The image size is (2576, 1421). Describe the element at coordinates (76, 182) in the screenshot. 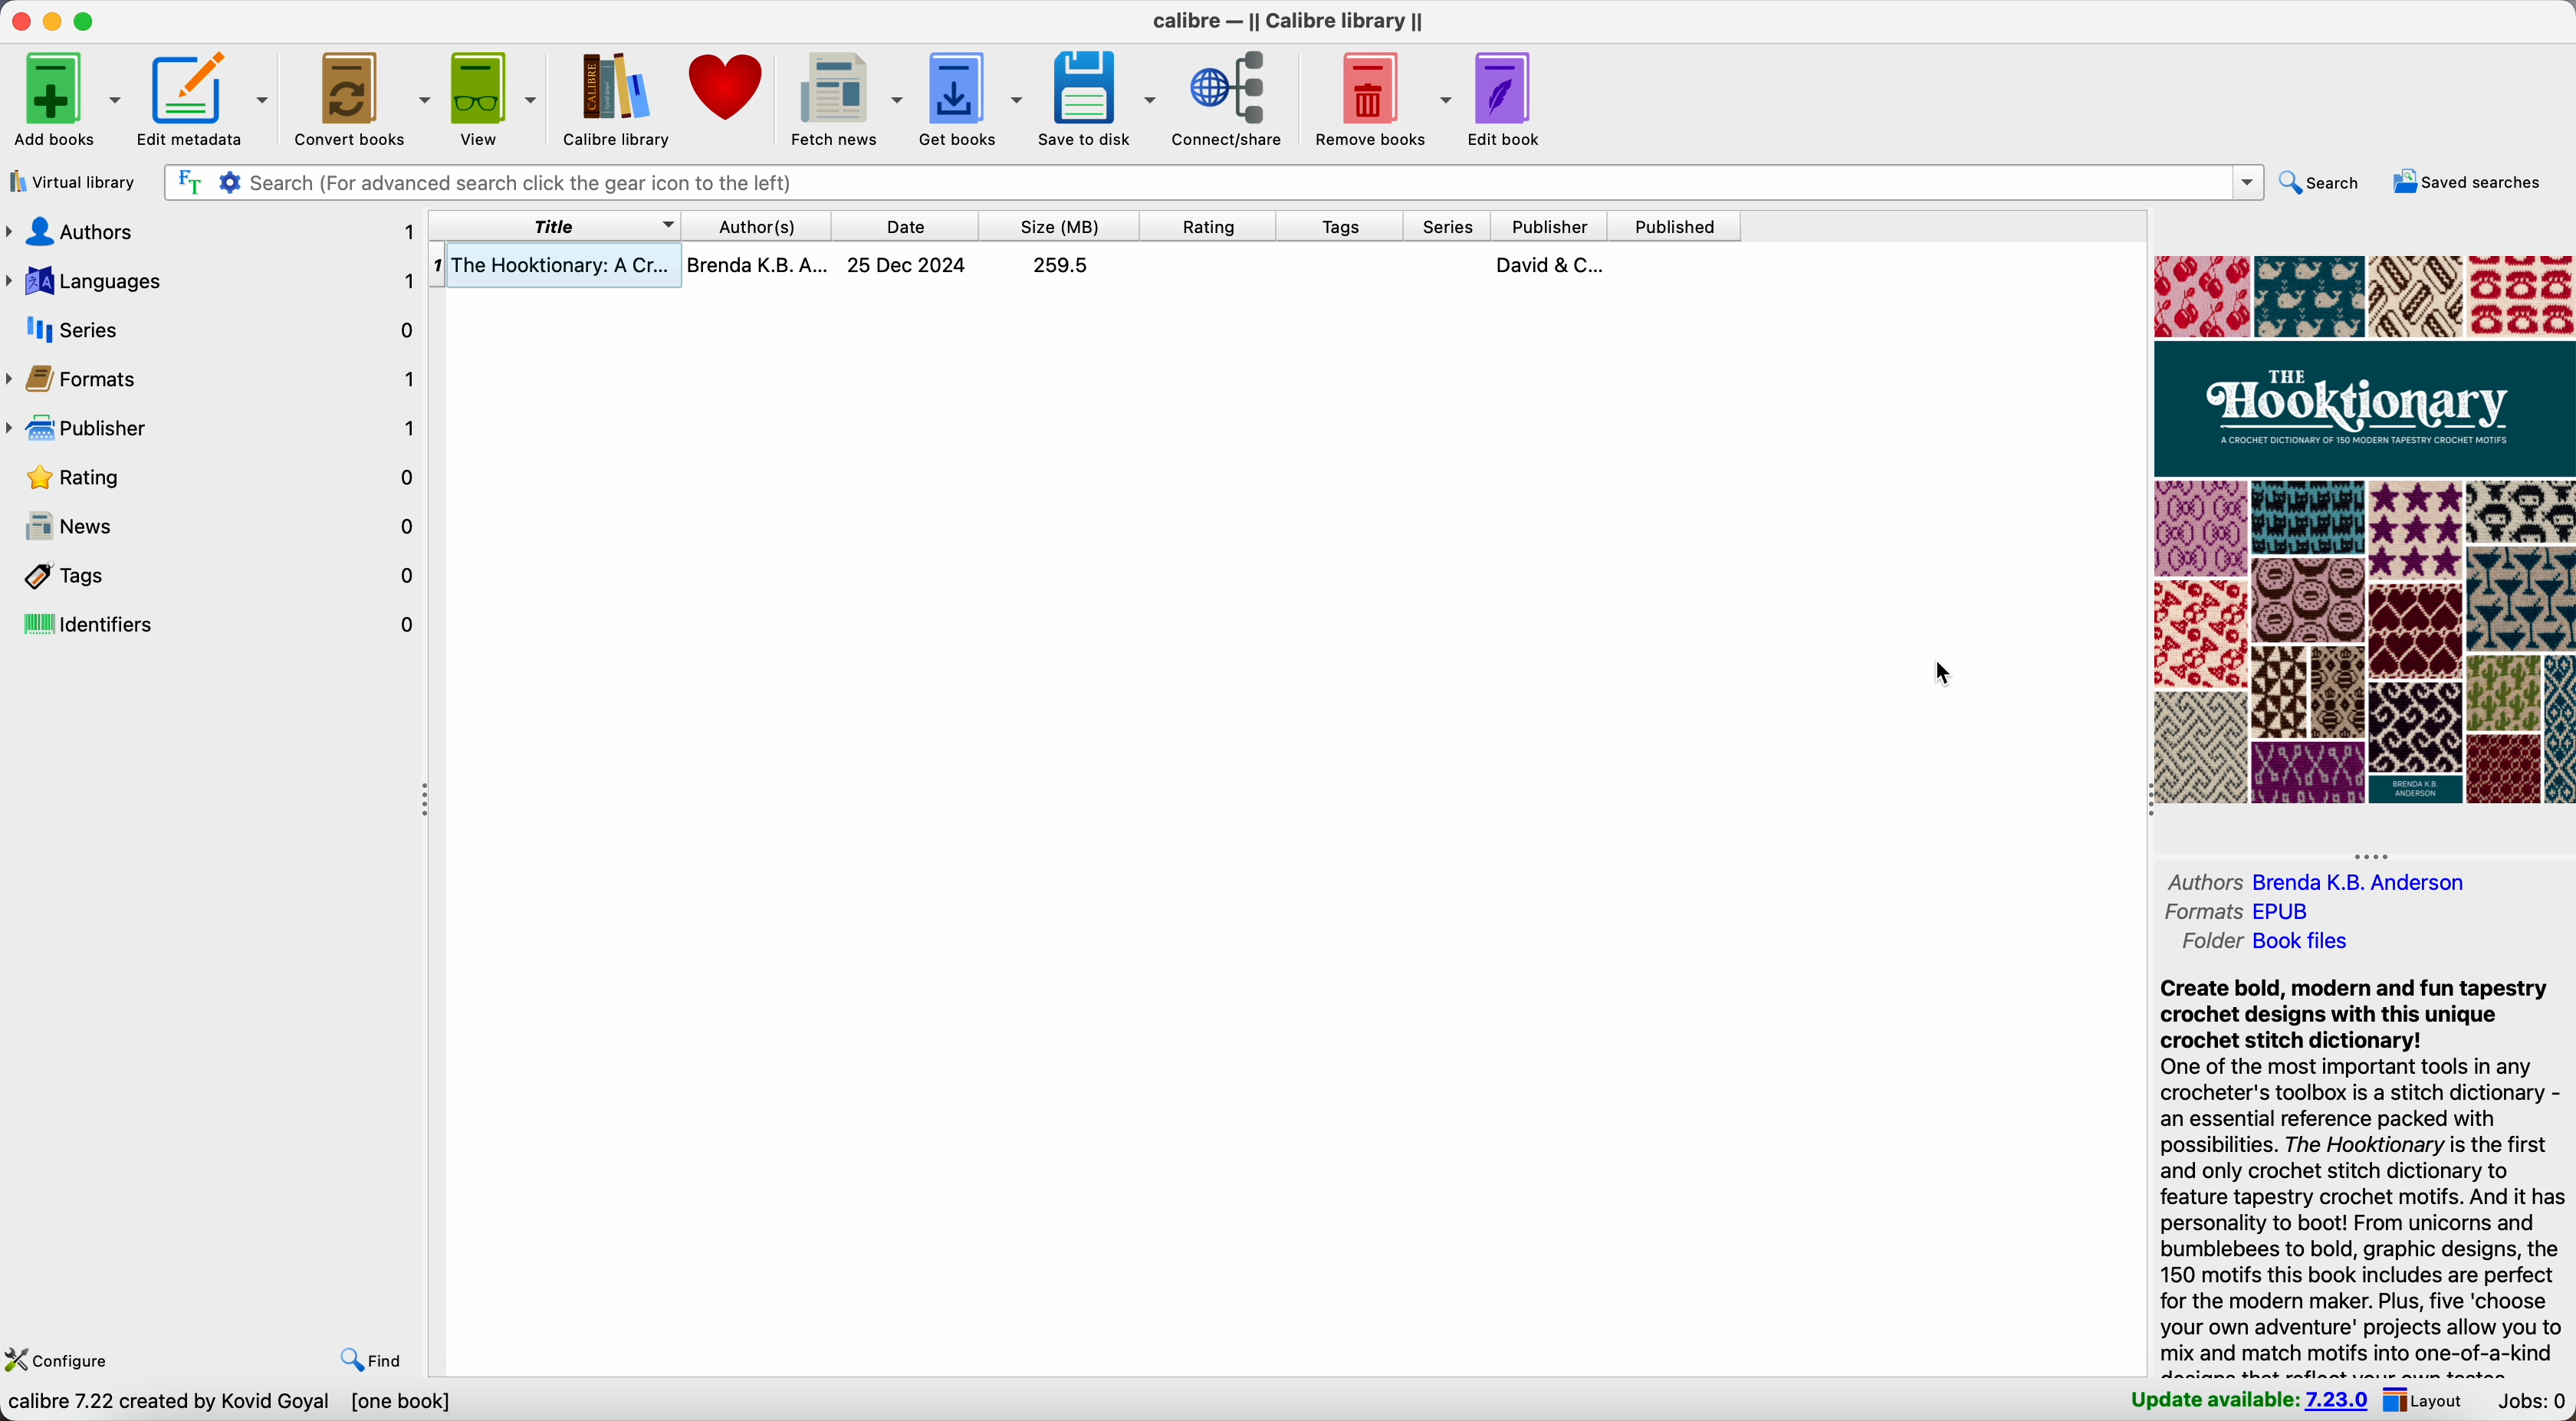

I see `virtual library` at that location.